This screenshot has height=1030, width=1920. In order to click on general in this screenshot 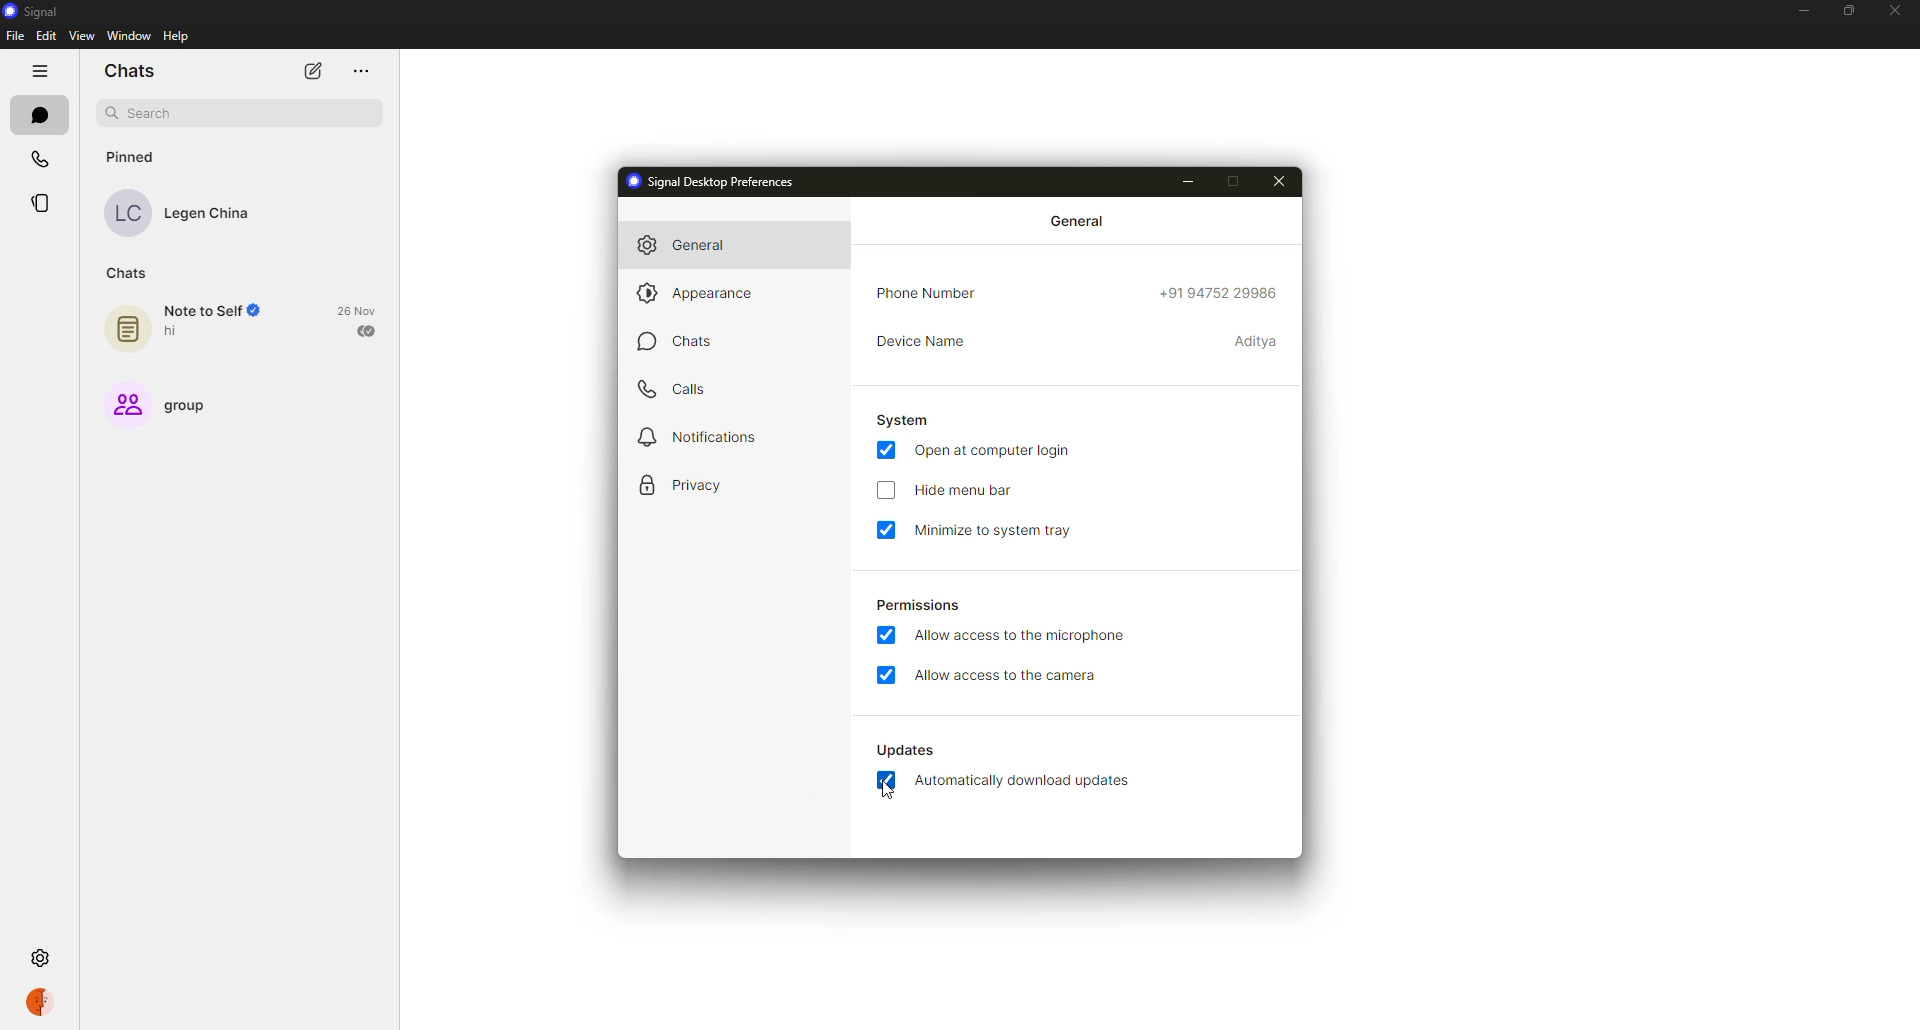, I will do `click(694, 247)`.